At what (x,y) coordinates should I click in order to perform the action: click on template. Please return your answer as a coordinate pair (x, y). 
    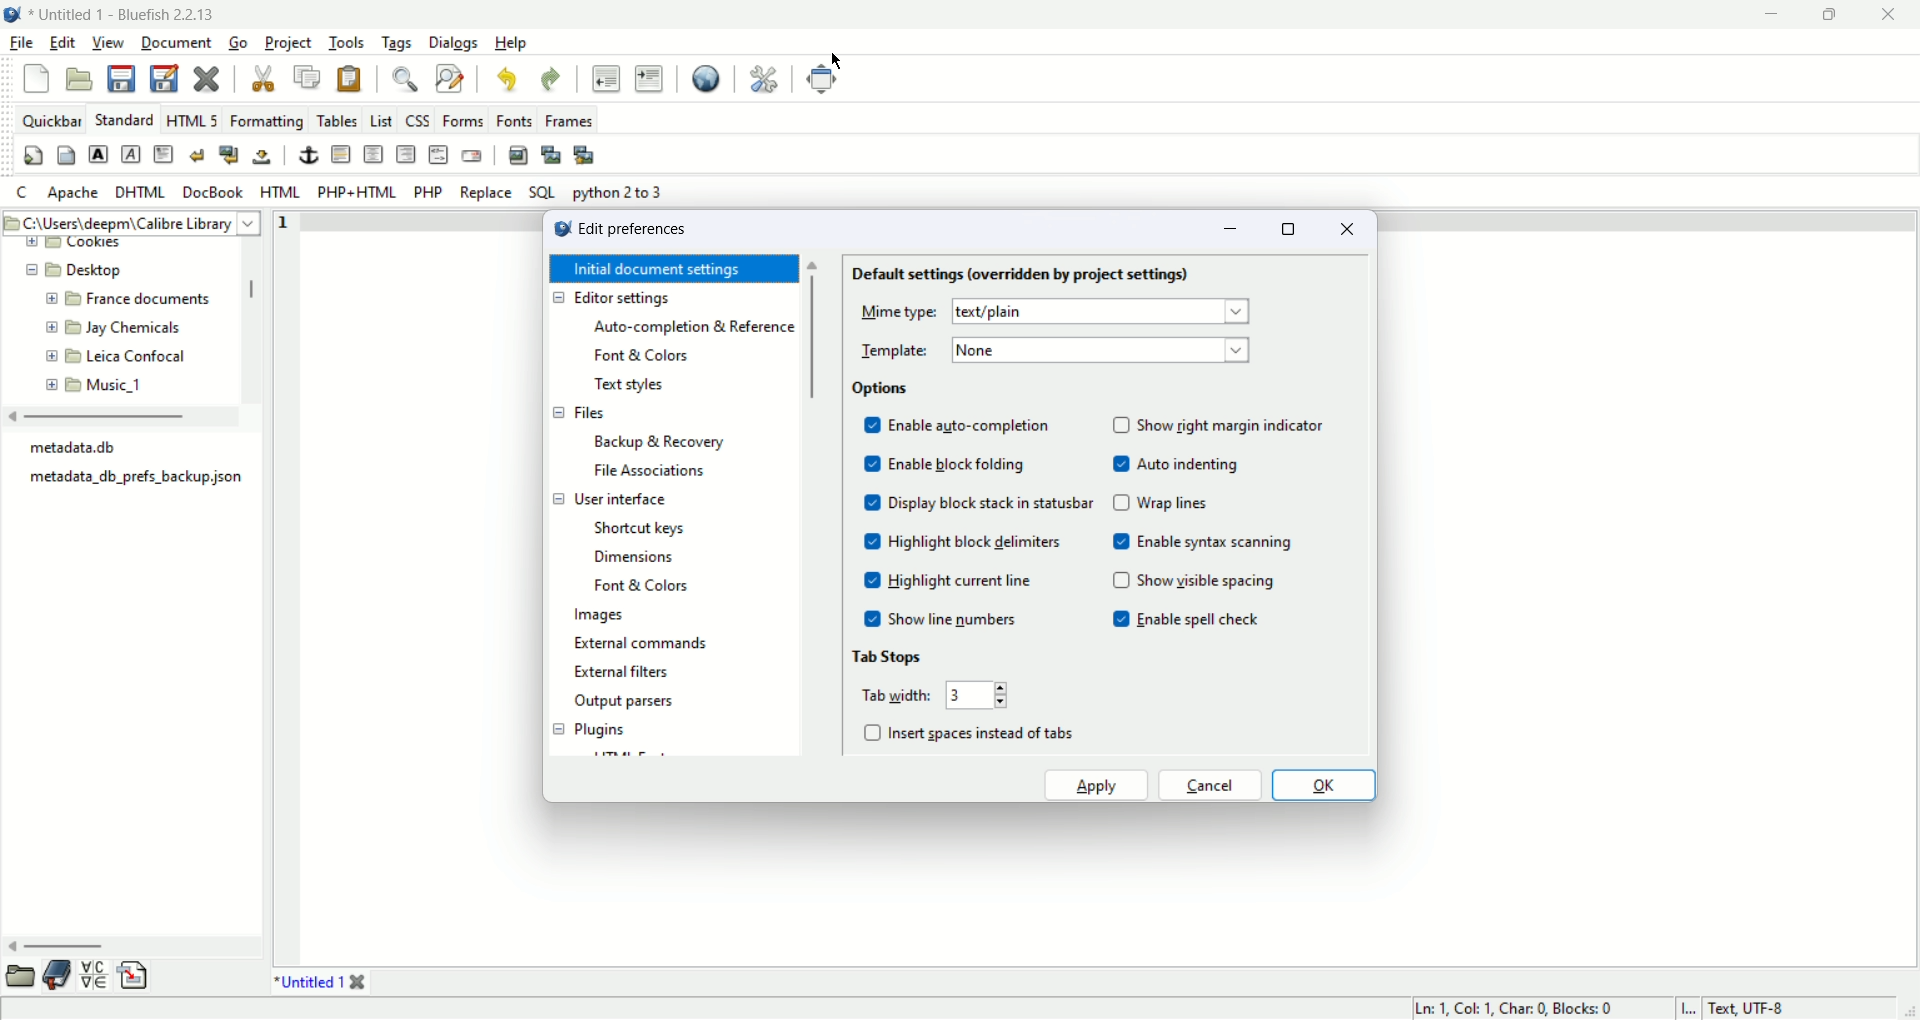
    Looking at the image, I should click on (894, 350).